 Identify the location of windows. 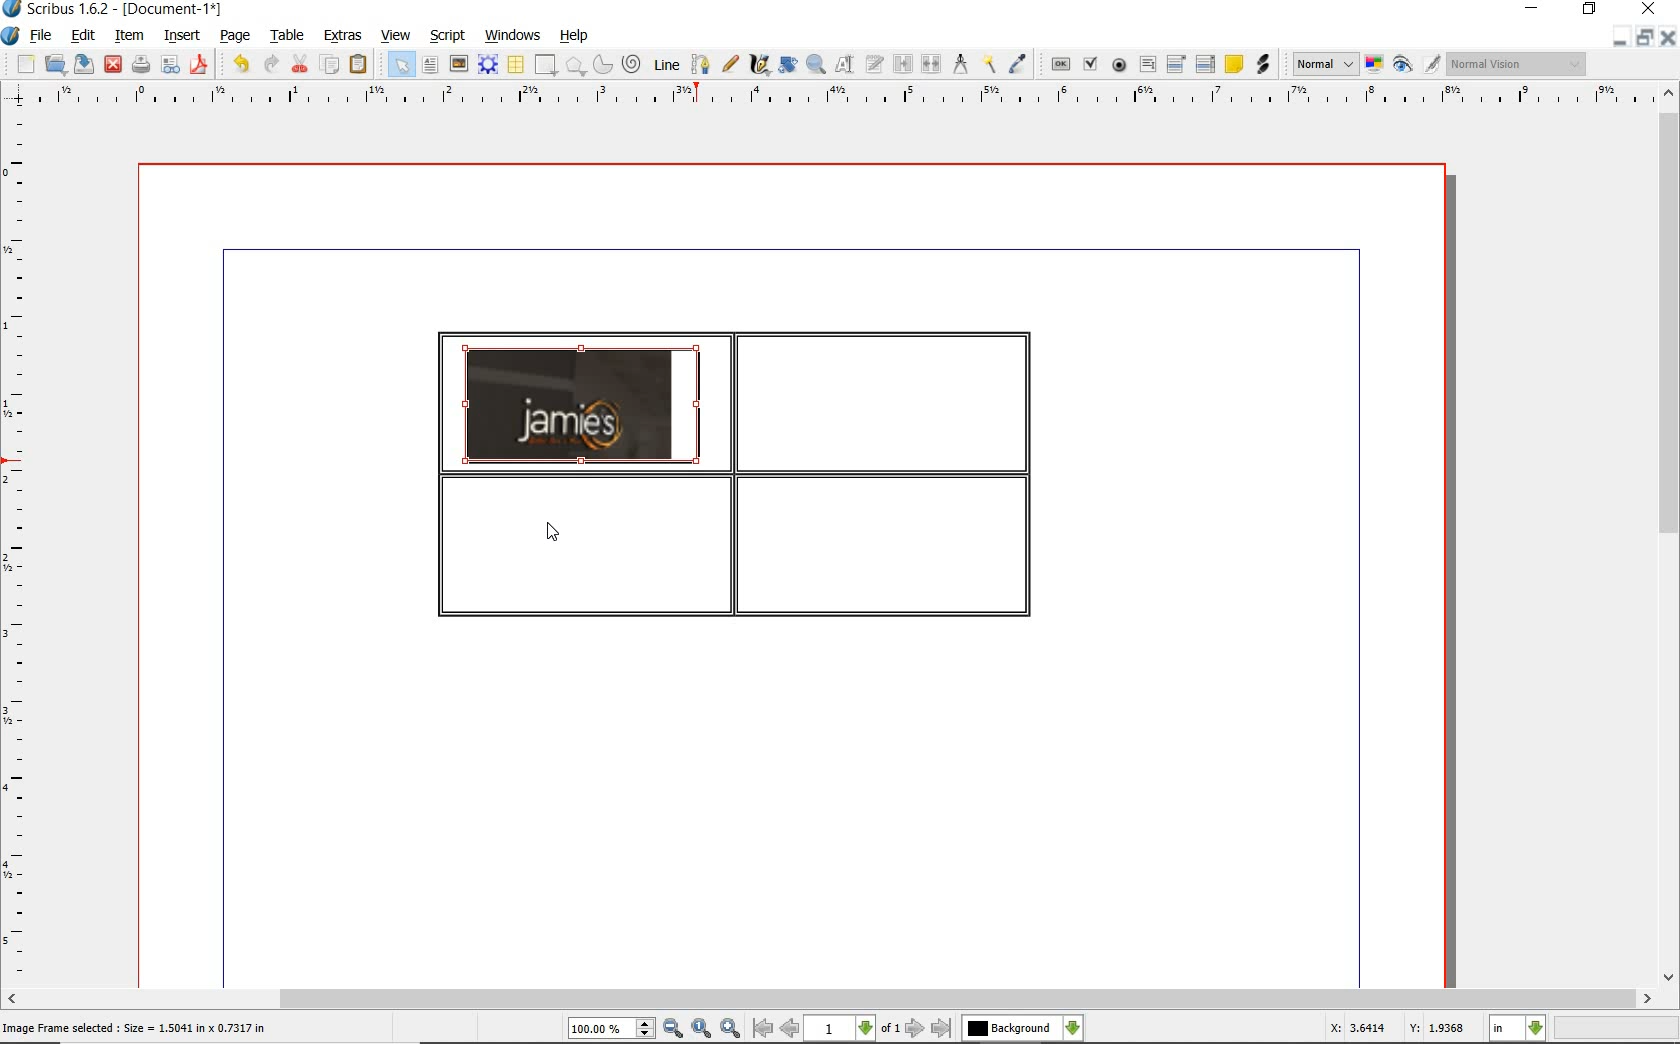
(512, 36).